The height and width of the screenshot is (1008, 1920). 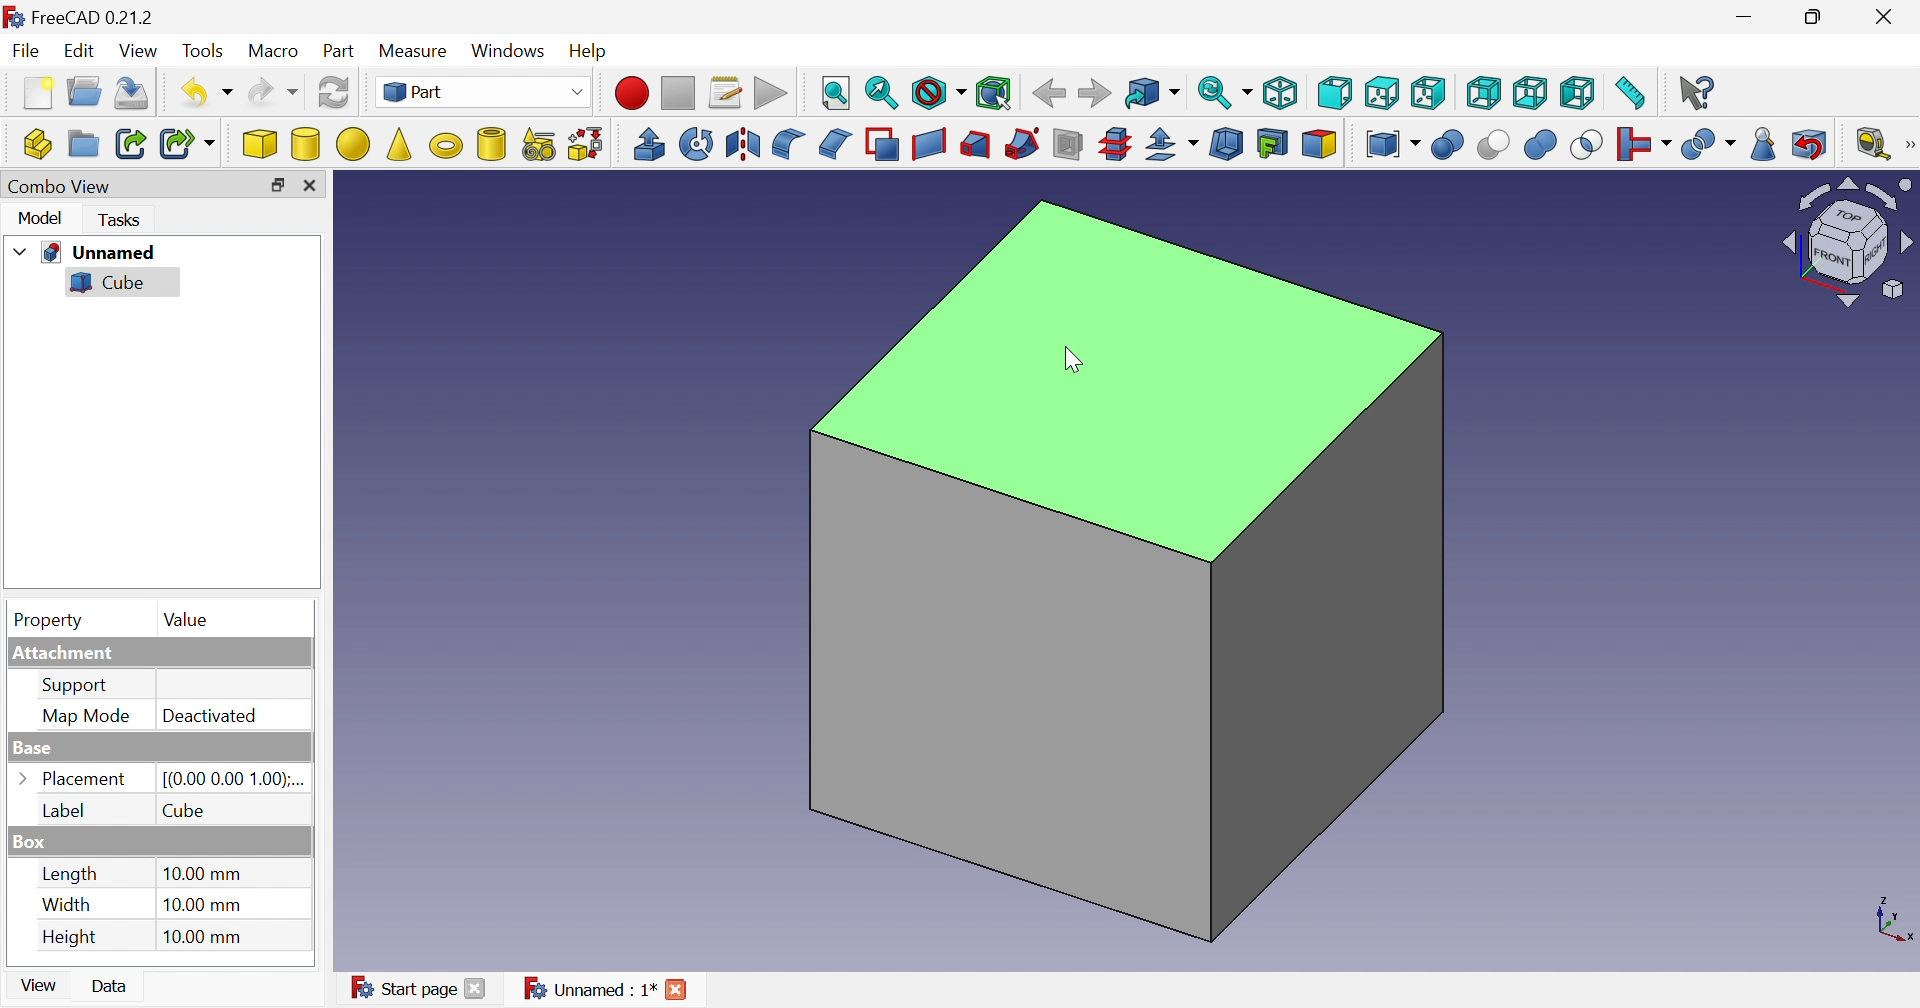 What do you see at coordinates (511, 50) in the screenshot?
I see `Windows` at bounding box center [511, 50].